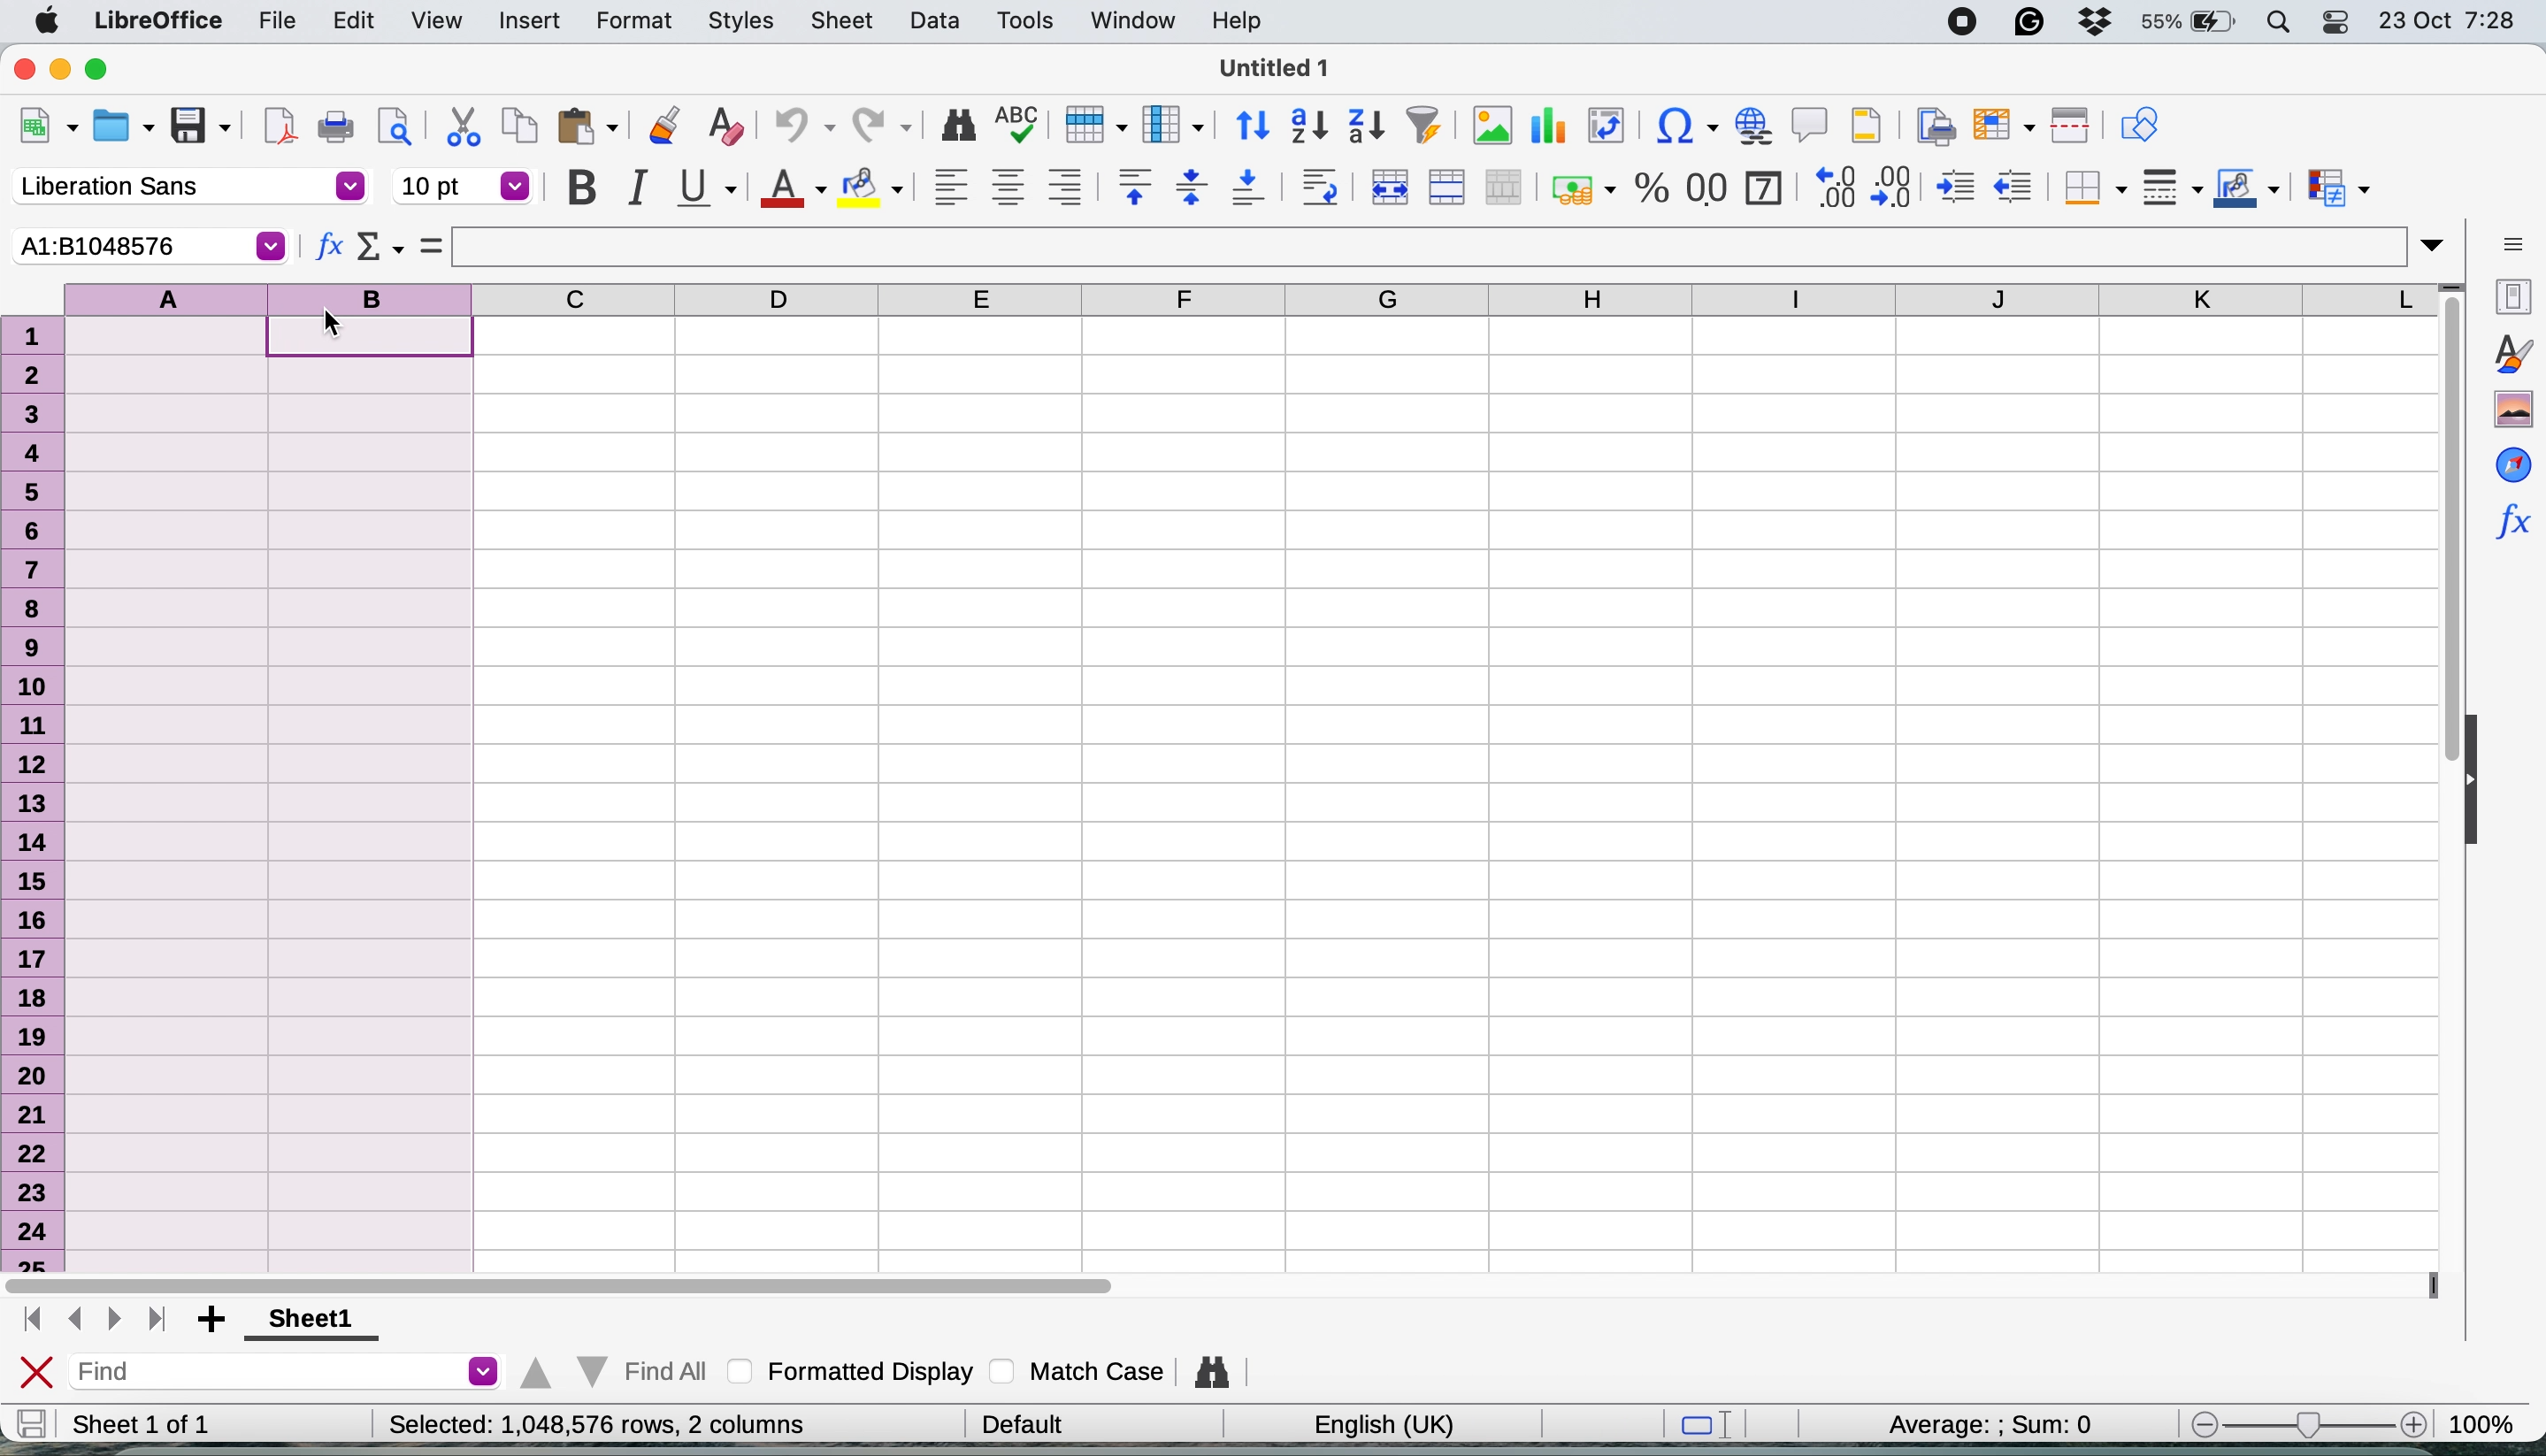  Describe the element at coordinates (883, 124) in the screenshot. I see `redo` at that location.